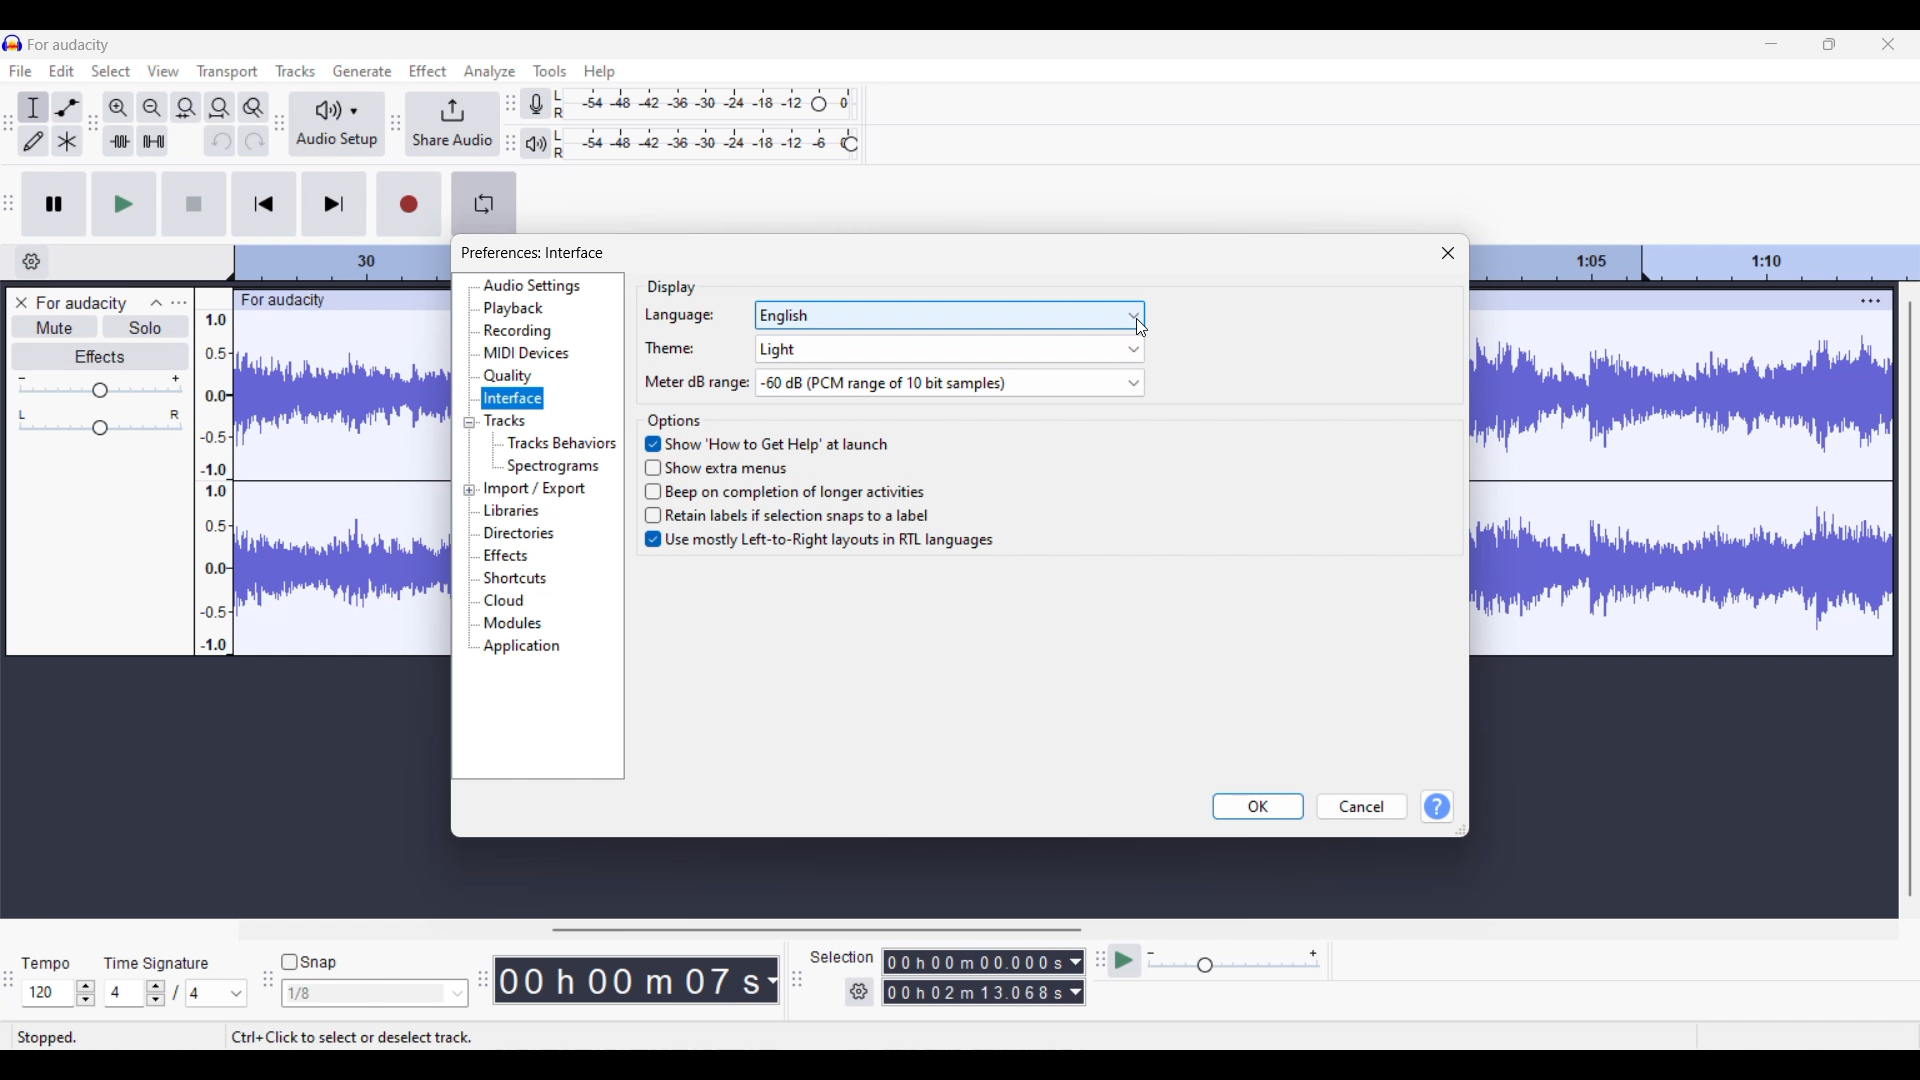 This screenshot has width=1920, height=1080. I want to click on Audio settings, so click(531, 286).